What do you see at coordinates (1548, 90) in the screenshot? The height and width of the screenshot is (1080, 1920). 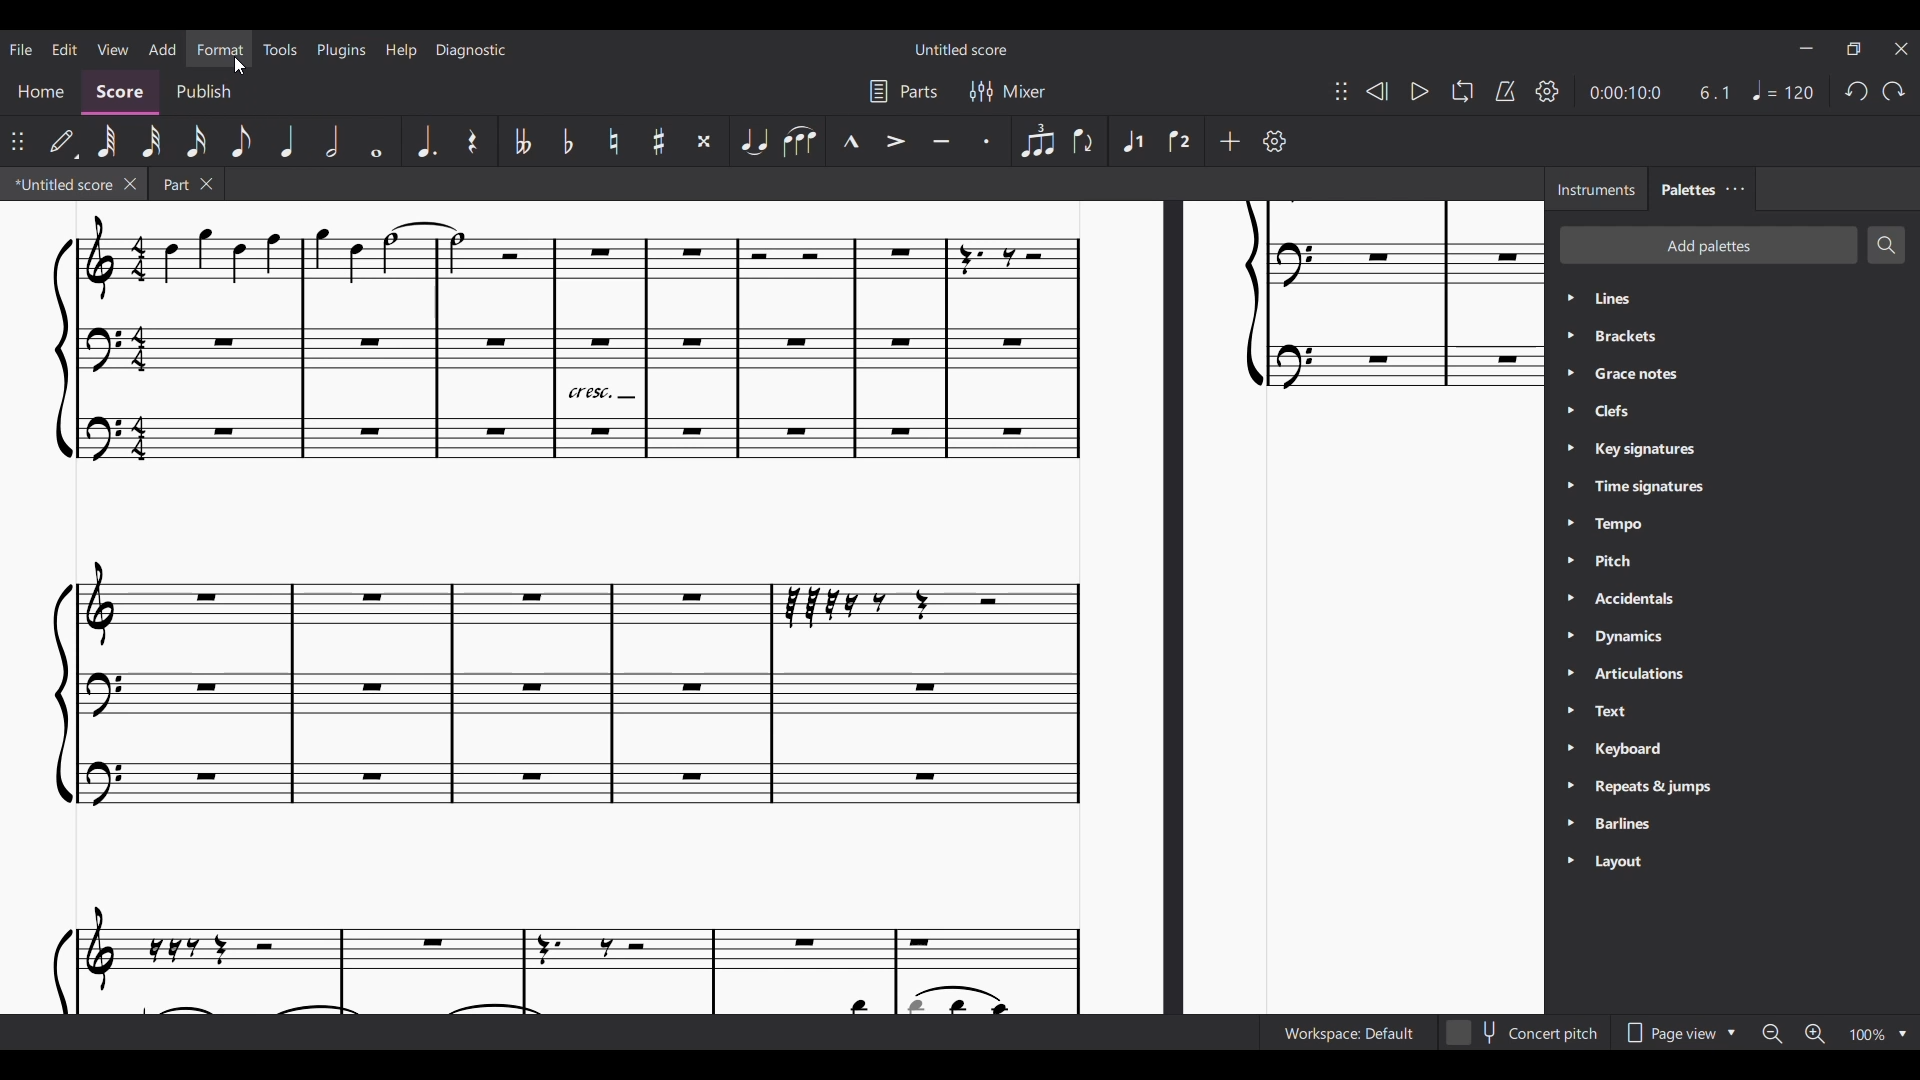 I see `Playback settings` at bounding box center [1548, 90].